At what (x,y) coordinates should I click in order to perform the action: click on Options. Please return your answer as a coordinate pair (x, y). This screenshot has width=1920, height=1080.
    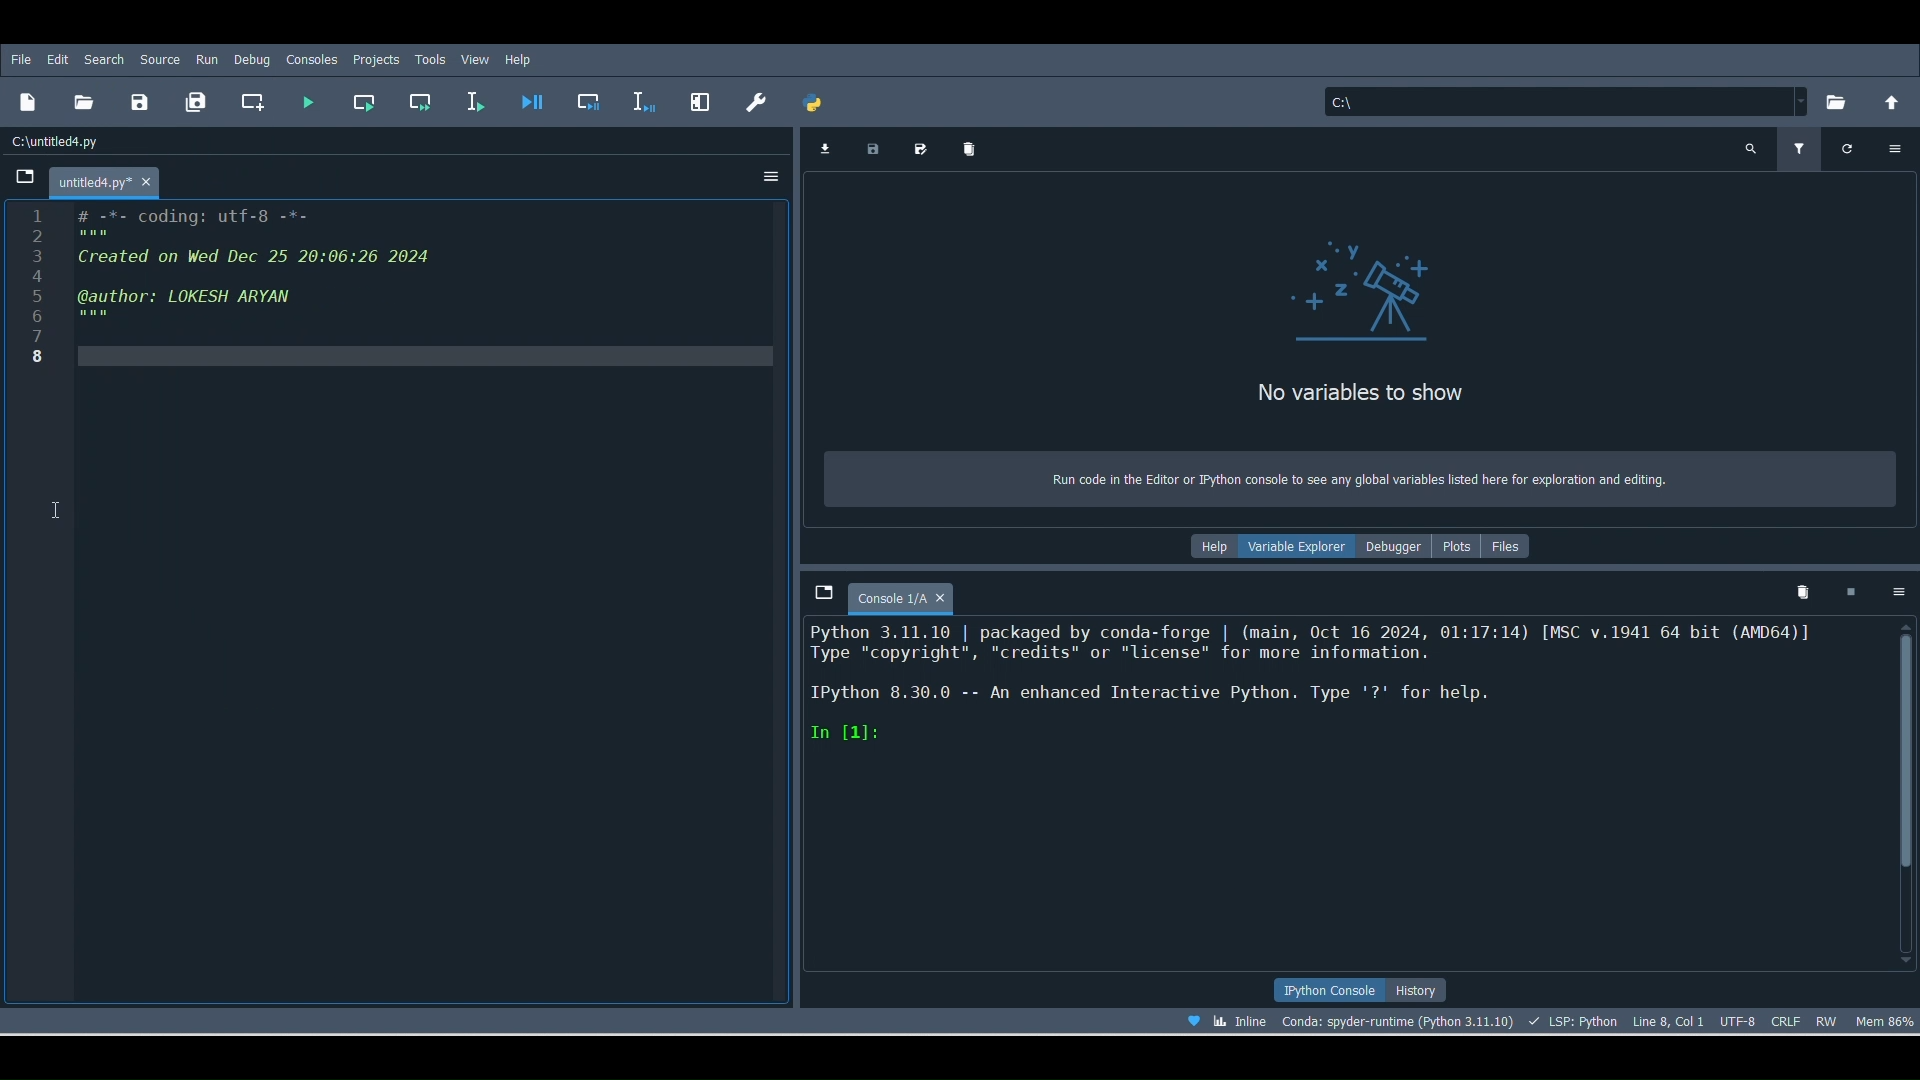
    Looking at the image, I should click on (1898, 596).